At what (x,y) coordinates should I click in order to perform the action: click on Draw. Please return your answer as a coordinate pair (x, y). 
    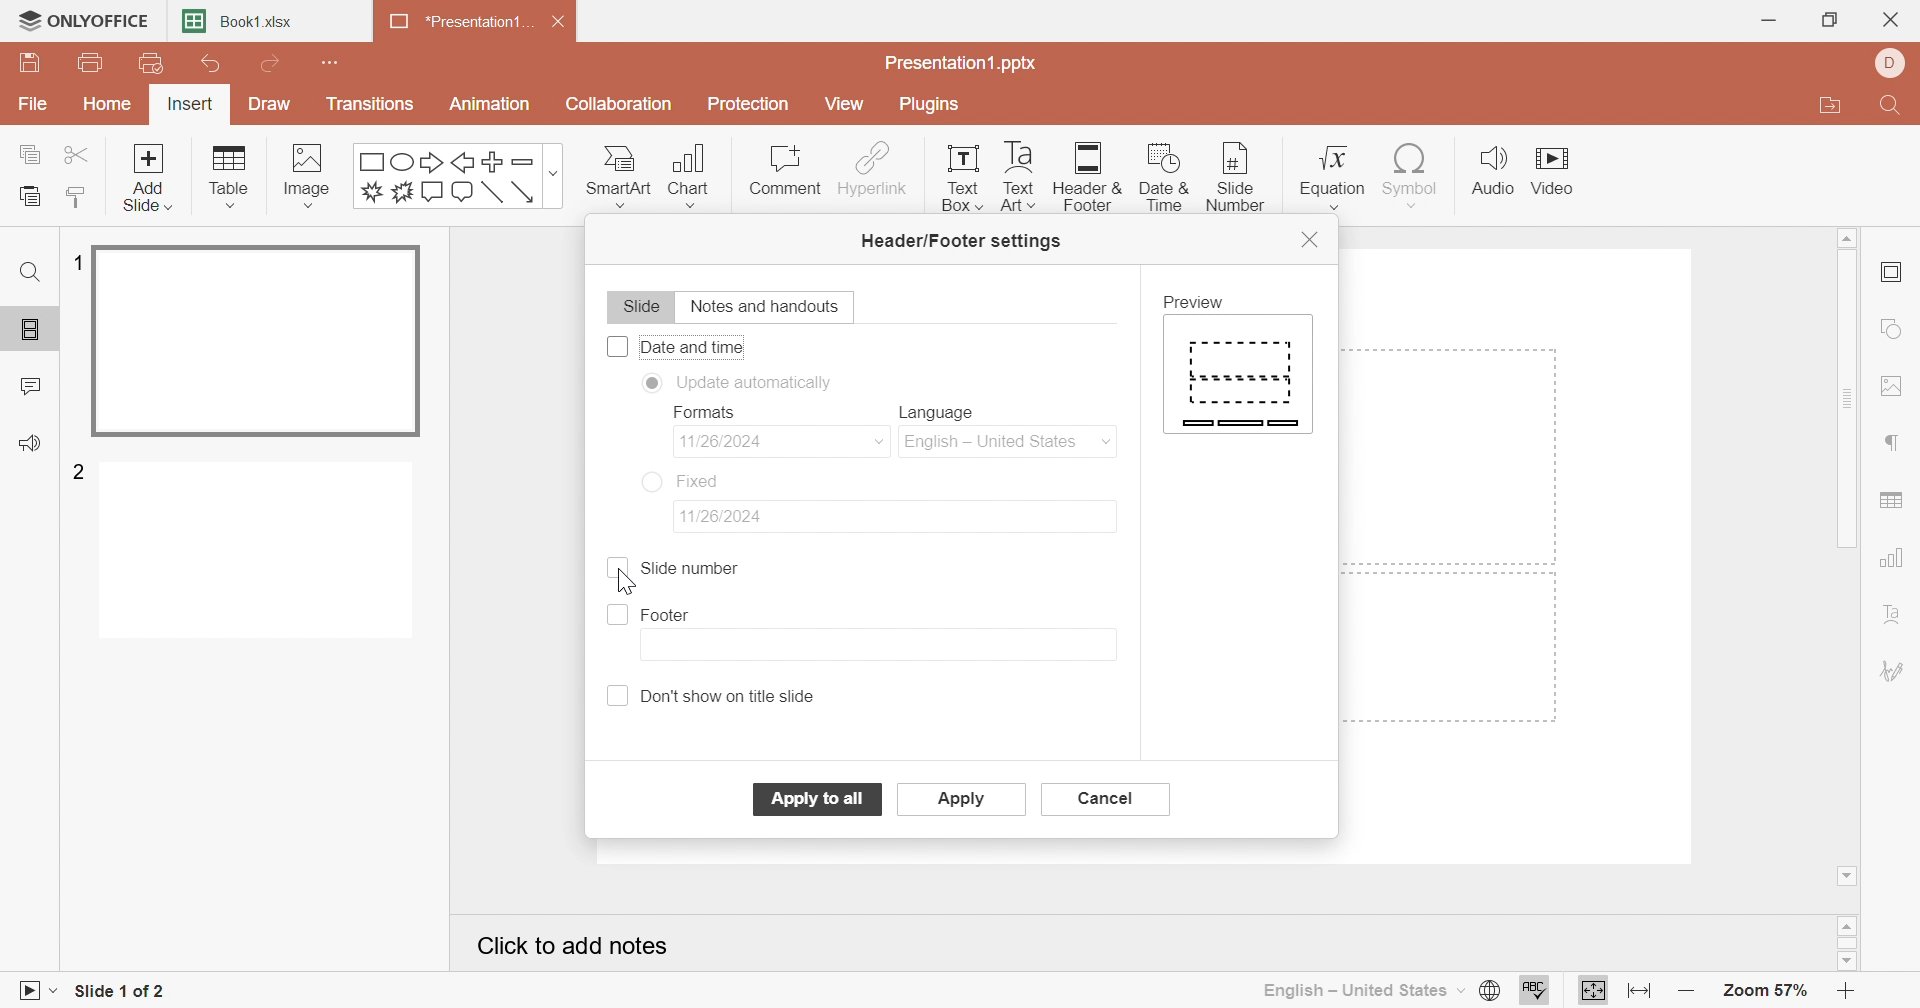
    Looking at the image, I should click on (265, 104).